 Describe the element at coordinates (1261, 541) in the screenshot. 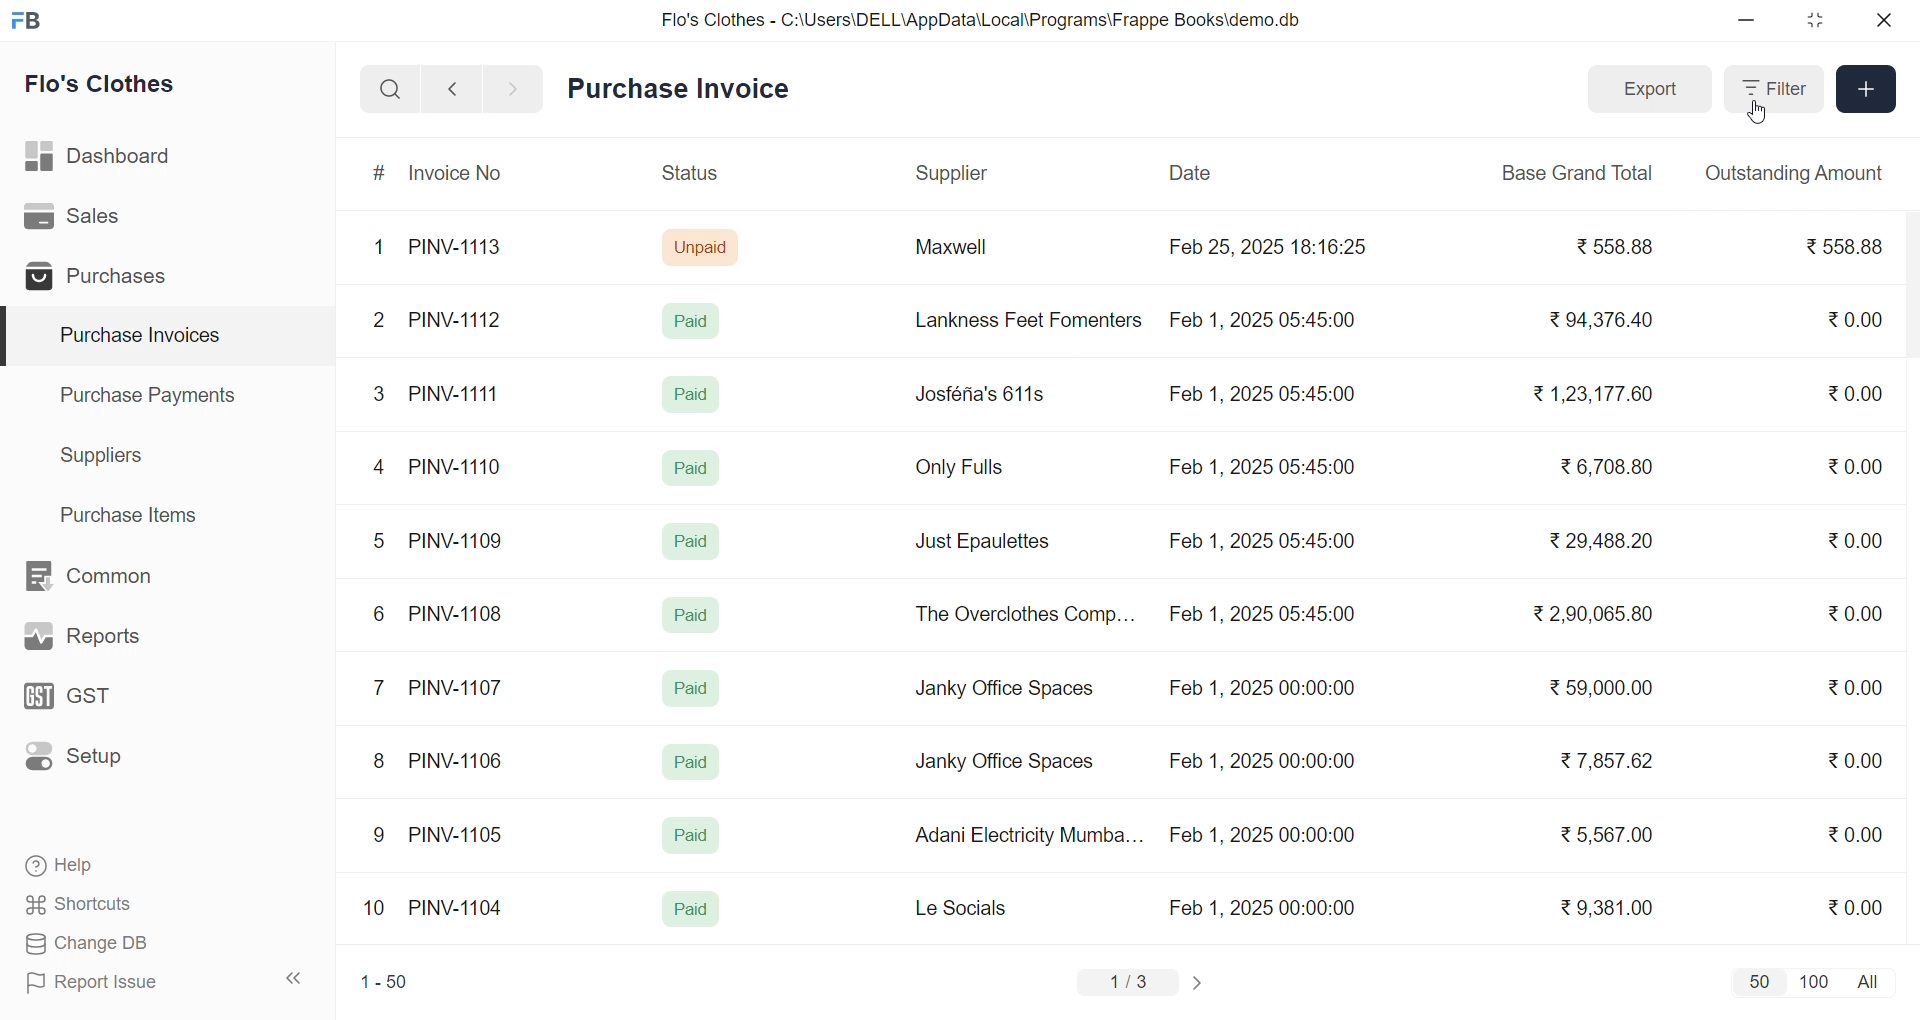

I see `Feb 1, 2025 05:45:00` at that location.